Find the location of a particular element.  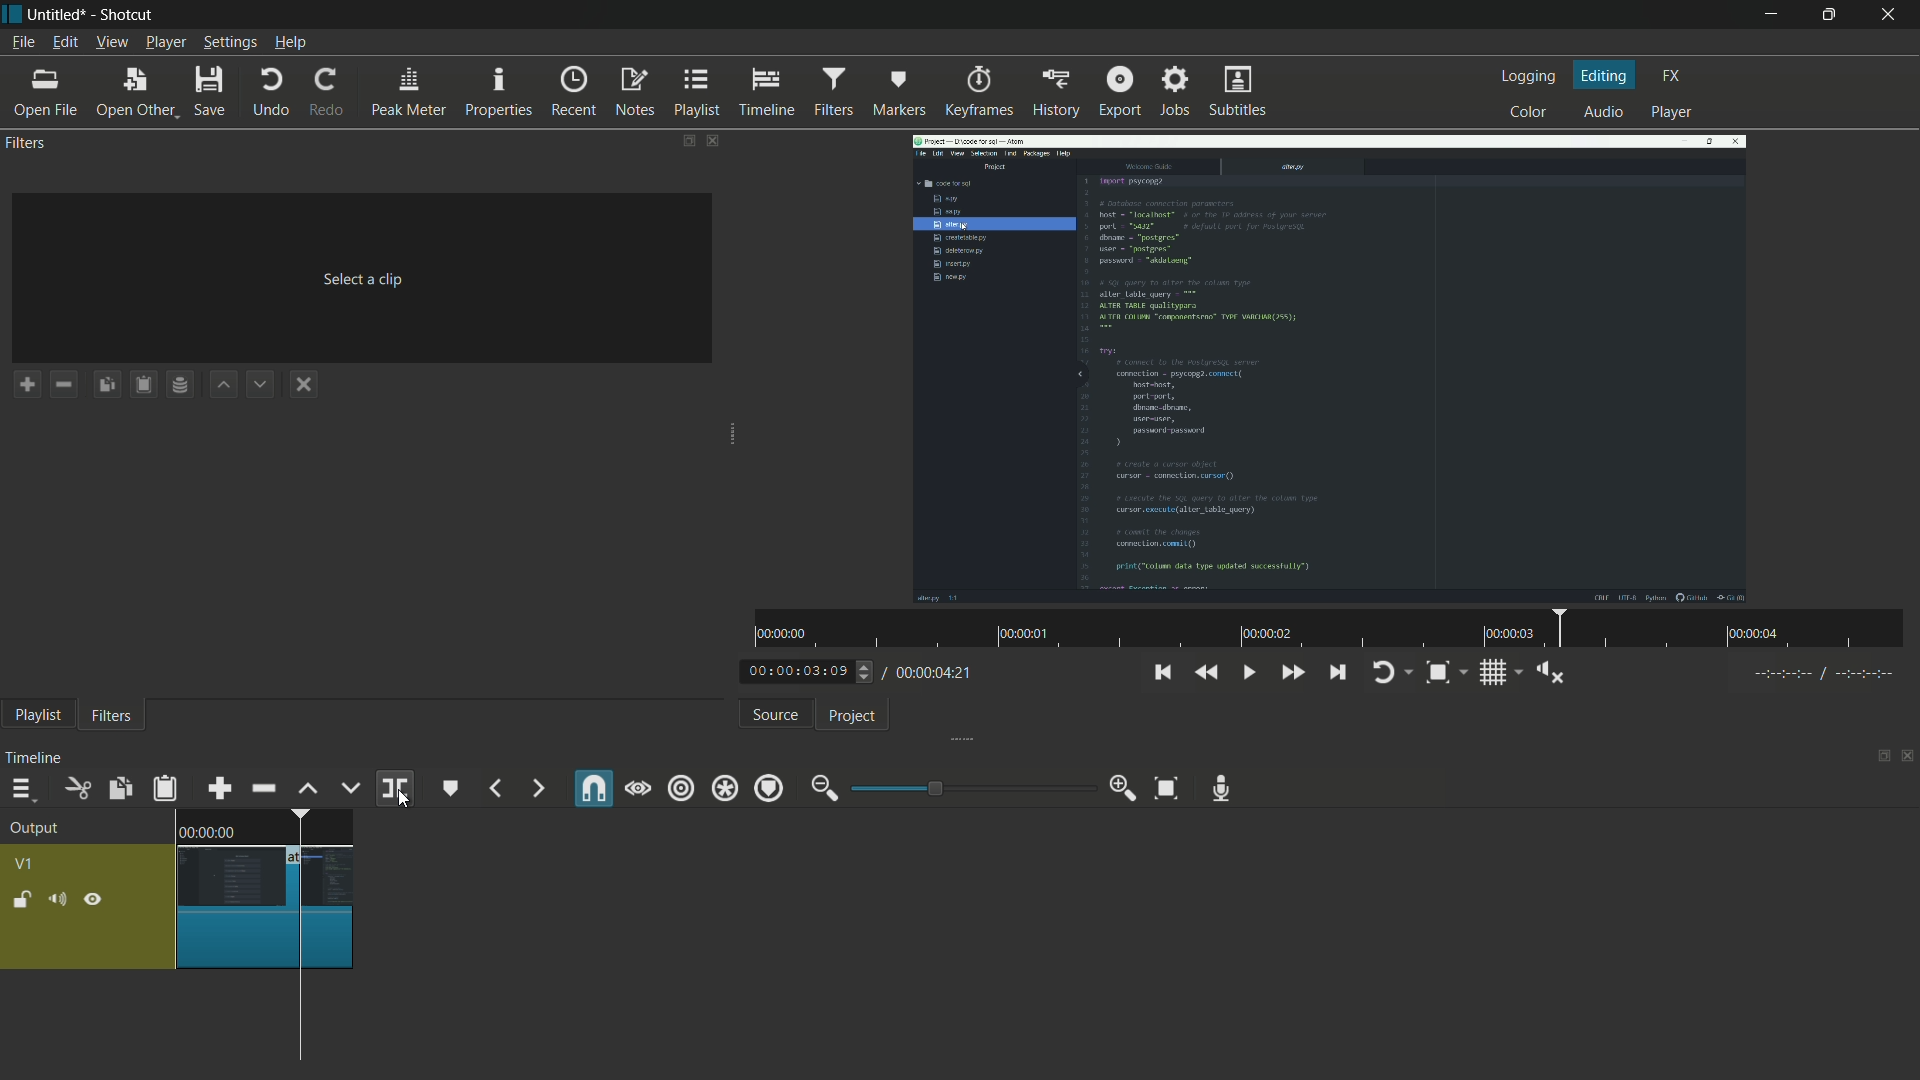

filters is located at coordinates (112, 717).